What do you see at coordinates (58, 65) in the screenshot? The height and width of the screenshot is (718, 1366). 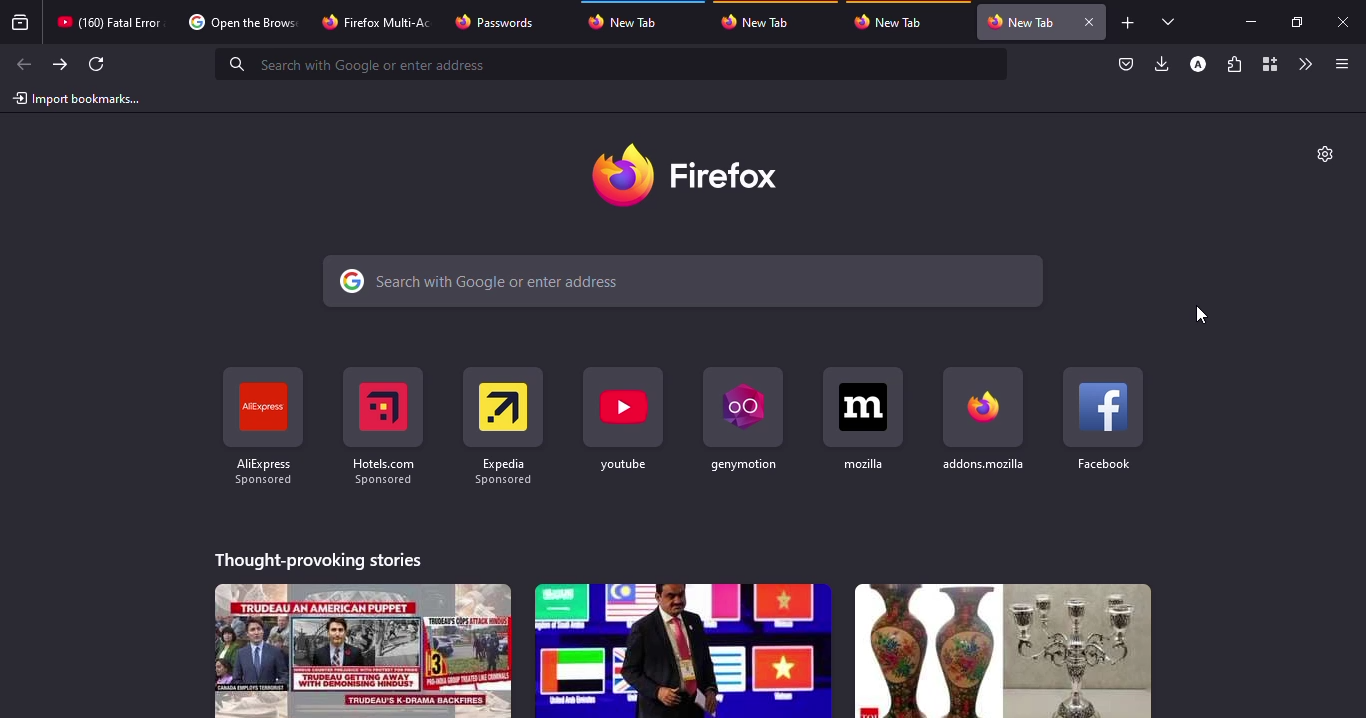 I see `forward` at bounding box center [58, 65].